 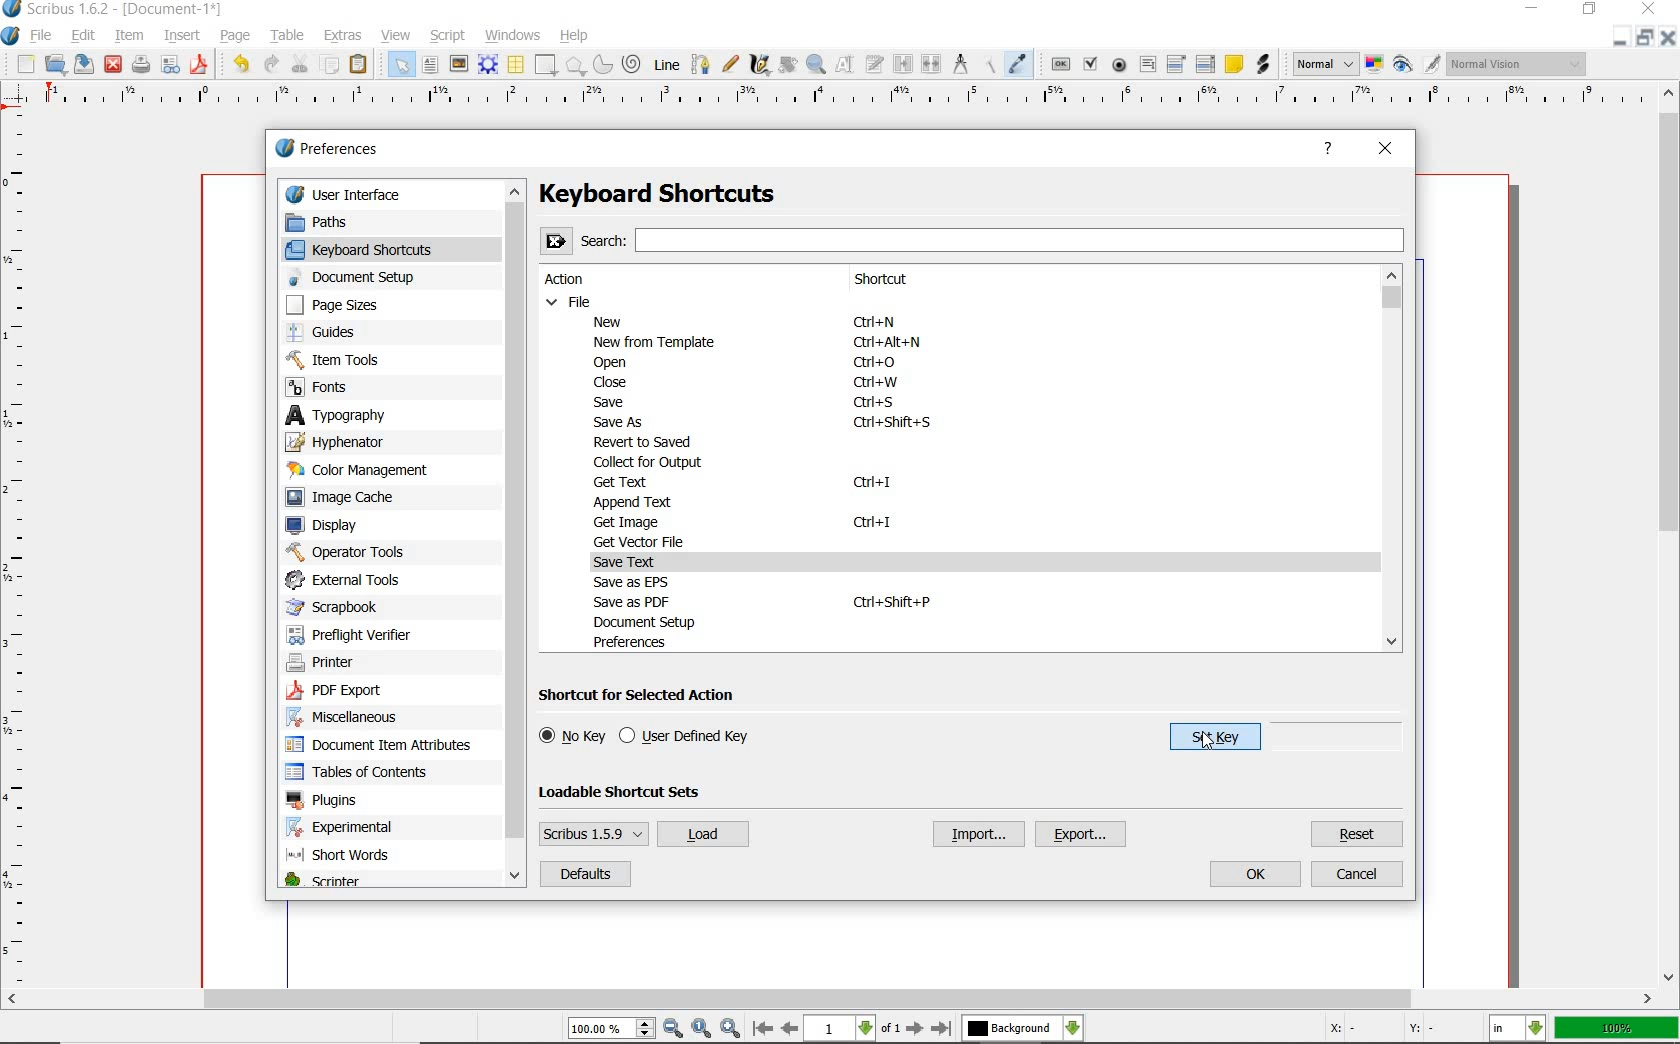 What do you see at coordinates (487, 65) in the screenshot?
I see `render frame` at bounding box center [487, 65].